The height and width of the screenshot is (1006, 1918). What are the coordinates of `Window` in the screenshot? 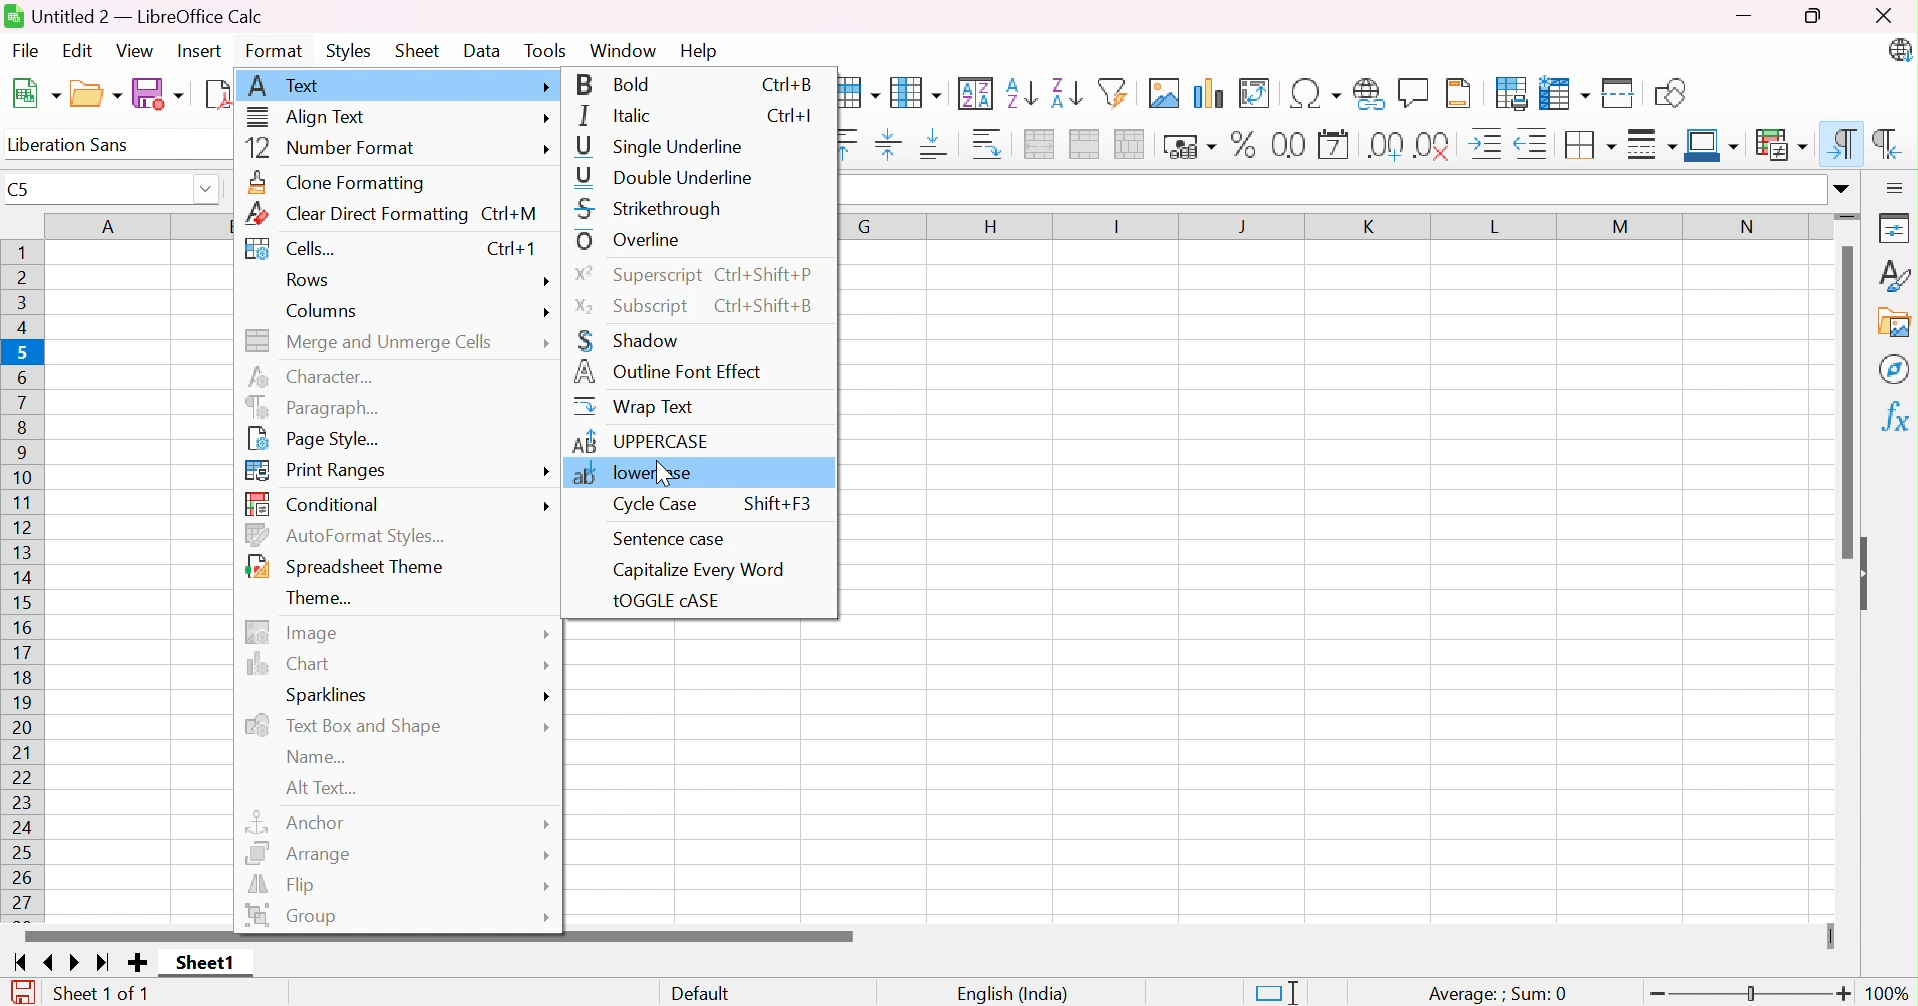 It's located at (626, 49).